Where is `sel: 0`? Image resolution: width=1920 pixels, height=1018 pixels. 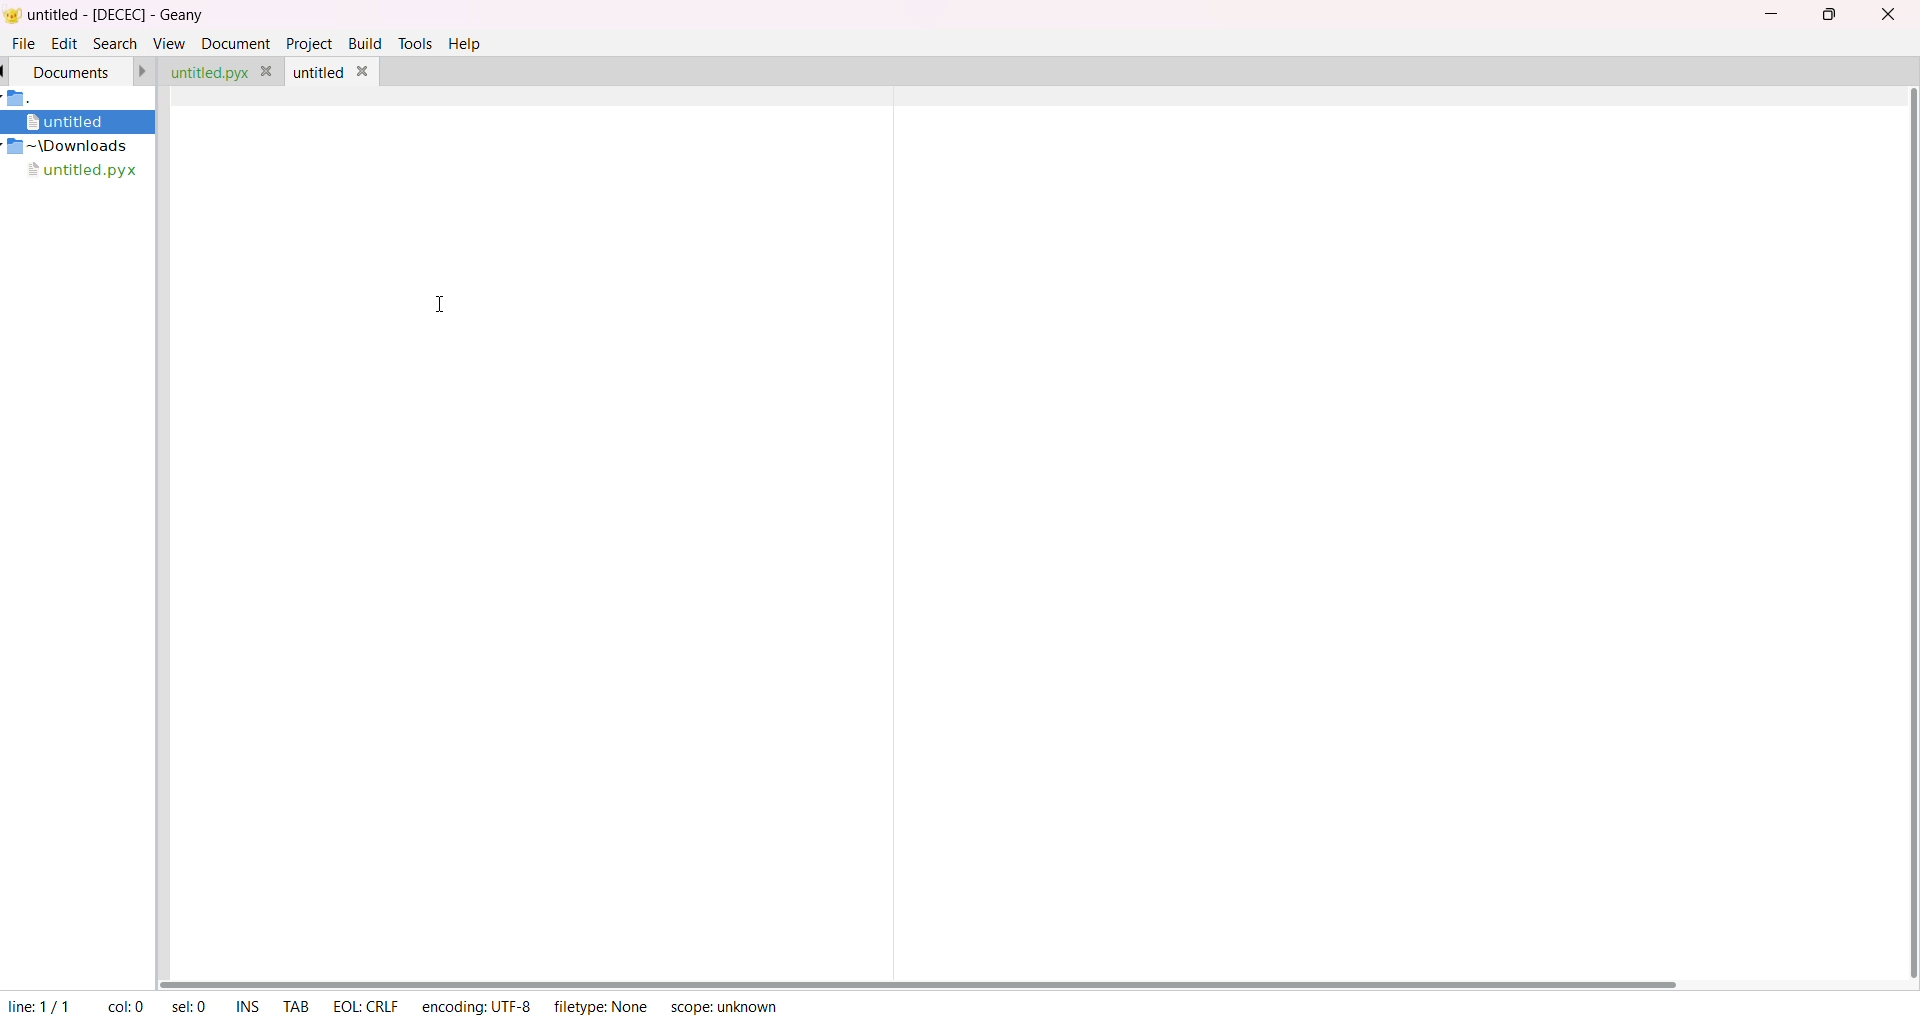
sel: 0 is located at coordinates (185, 1006).